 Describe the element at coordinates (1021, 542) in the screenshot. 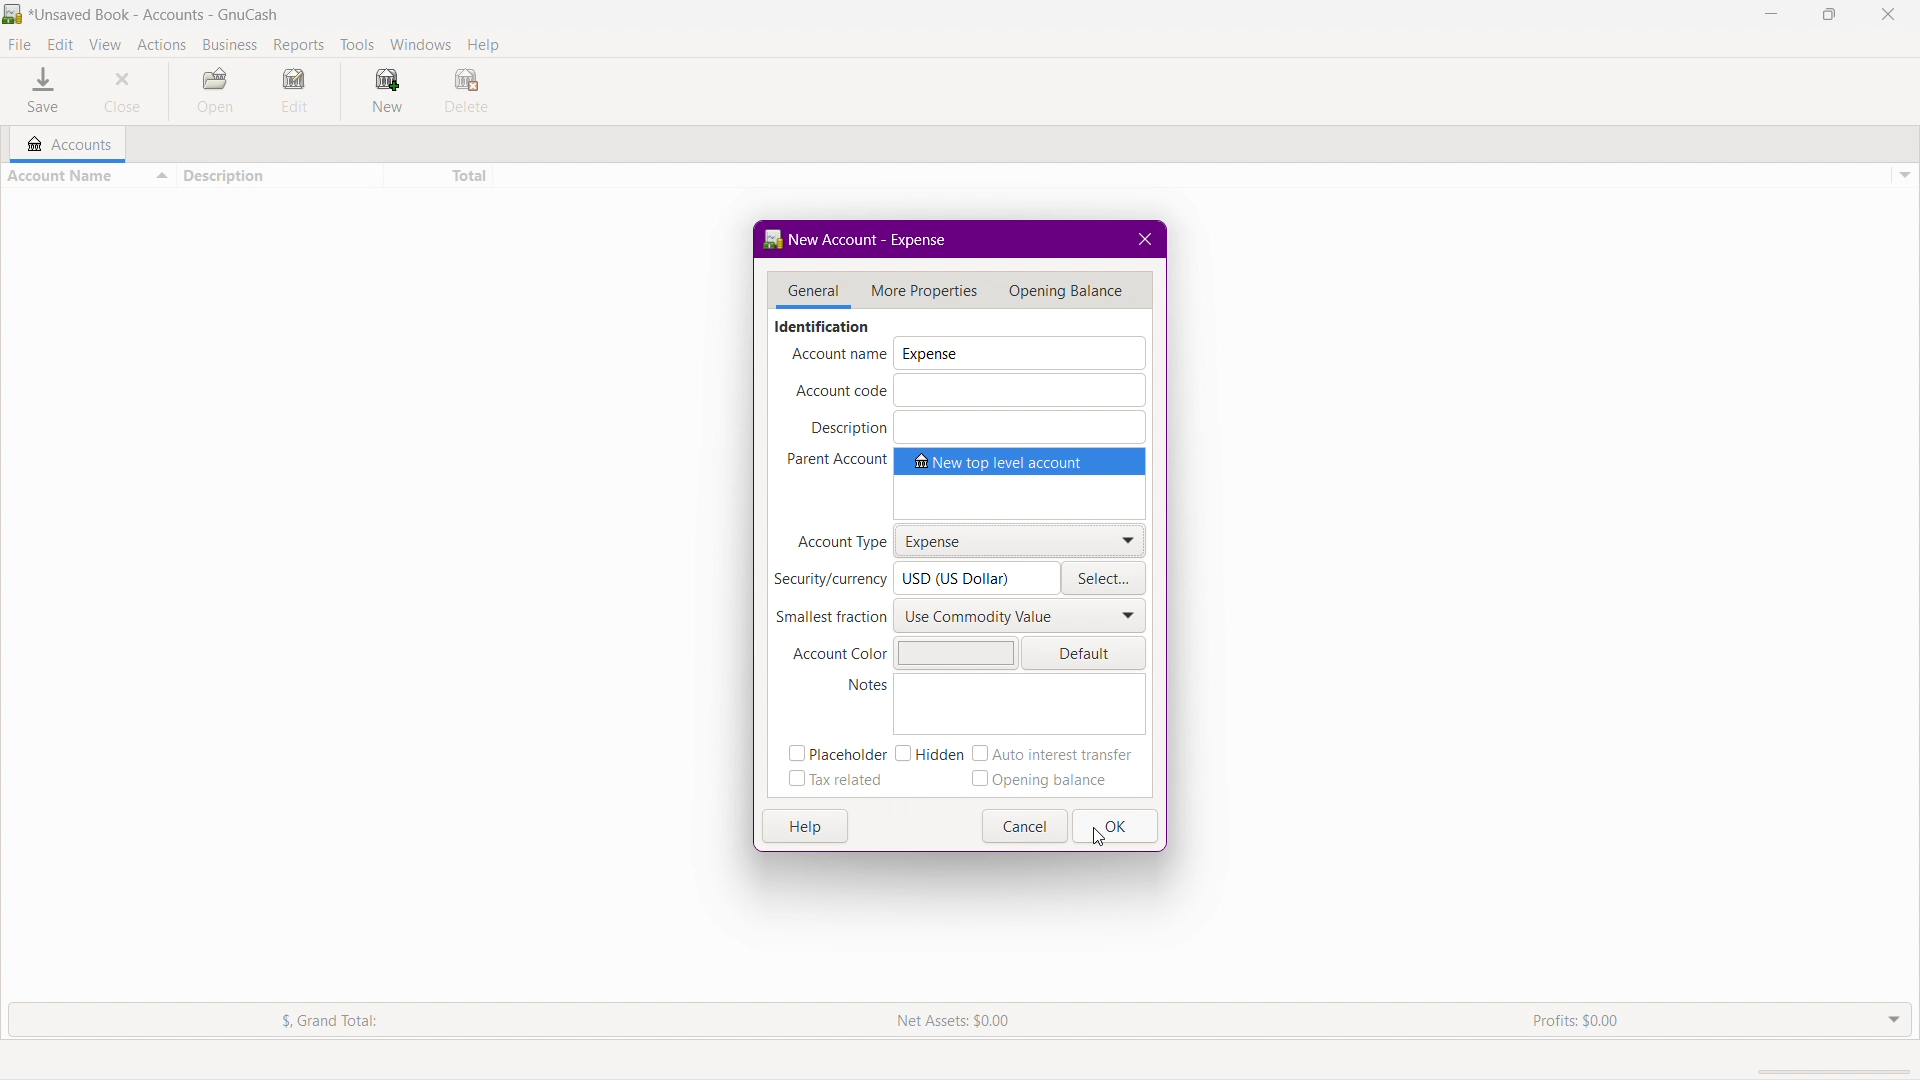

I see `Expense` at that location.